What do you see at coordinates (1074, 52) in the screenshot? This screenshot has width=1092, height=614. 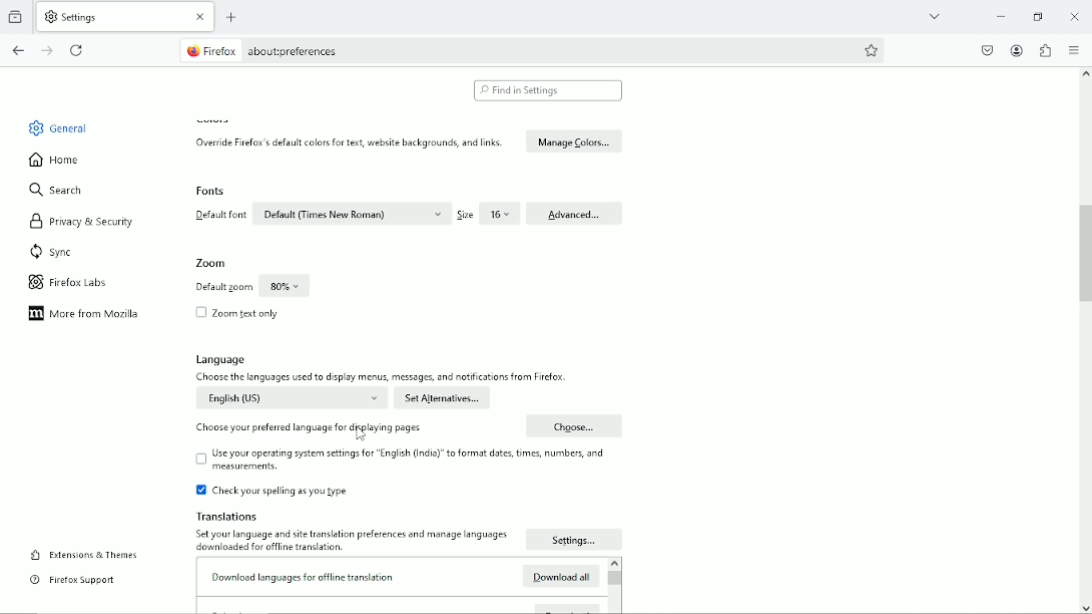 I see `open application menu` at bounding box center [1074, 52].